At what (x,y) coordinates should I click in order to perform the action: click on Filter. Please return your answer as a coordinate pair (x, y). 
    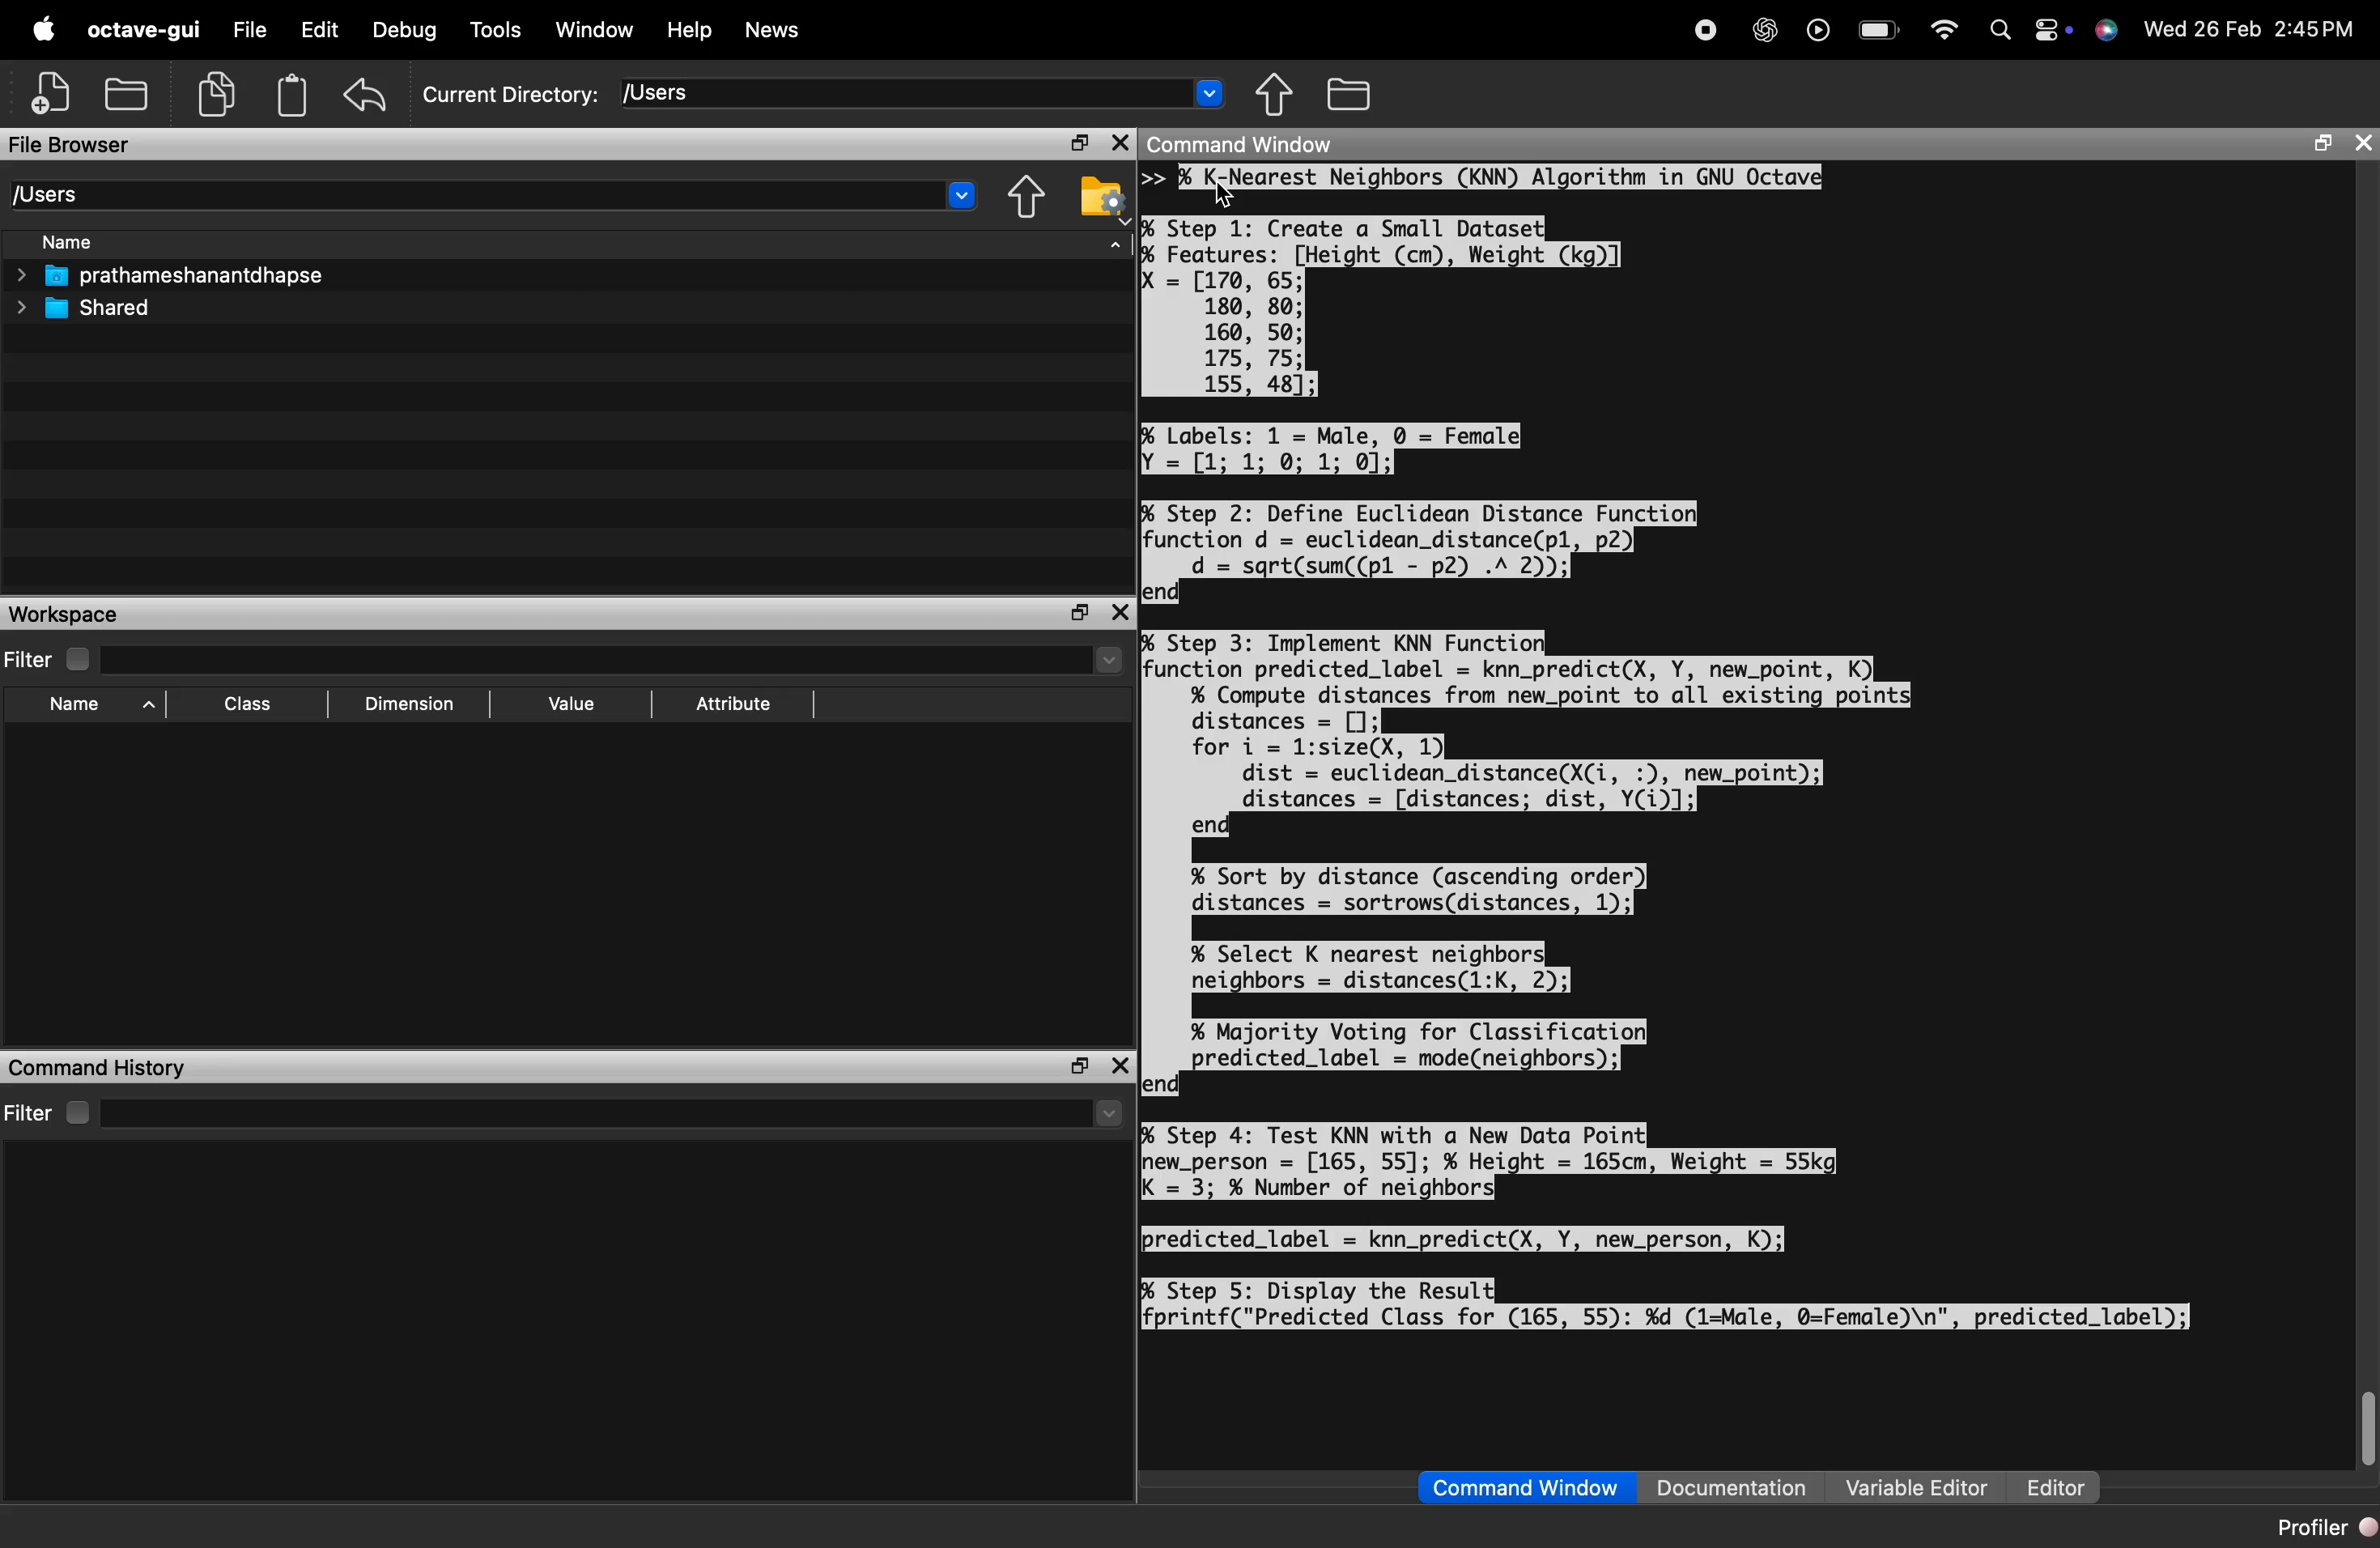
    Looking at the image, I should click on (35, 658).